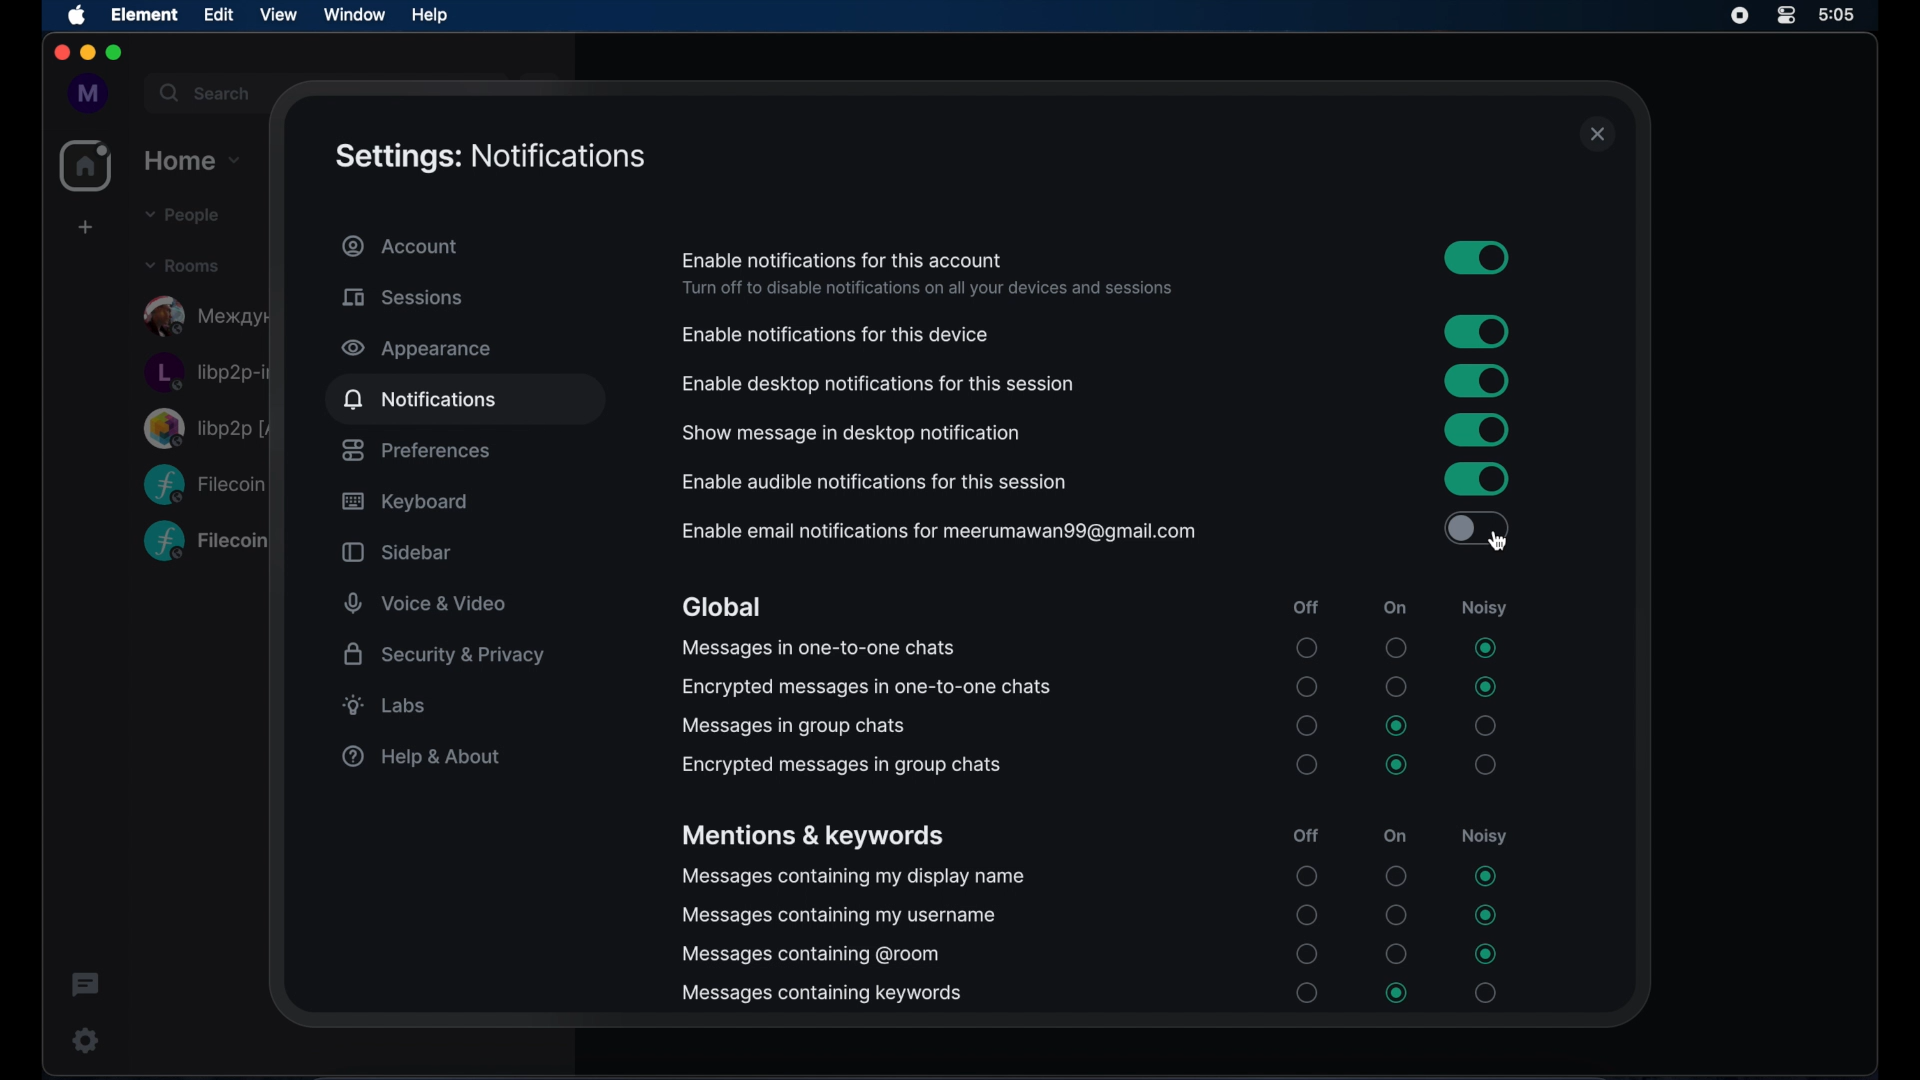 The width and height of the screenshot is (1920, 1080). I want to click on radio button, so click(1307, 992).